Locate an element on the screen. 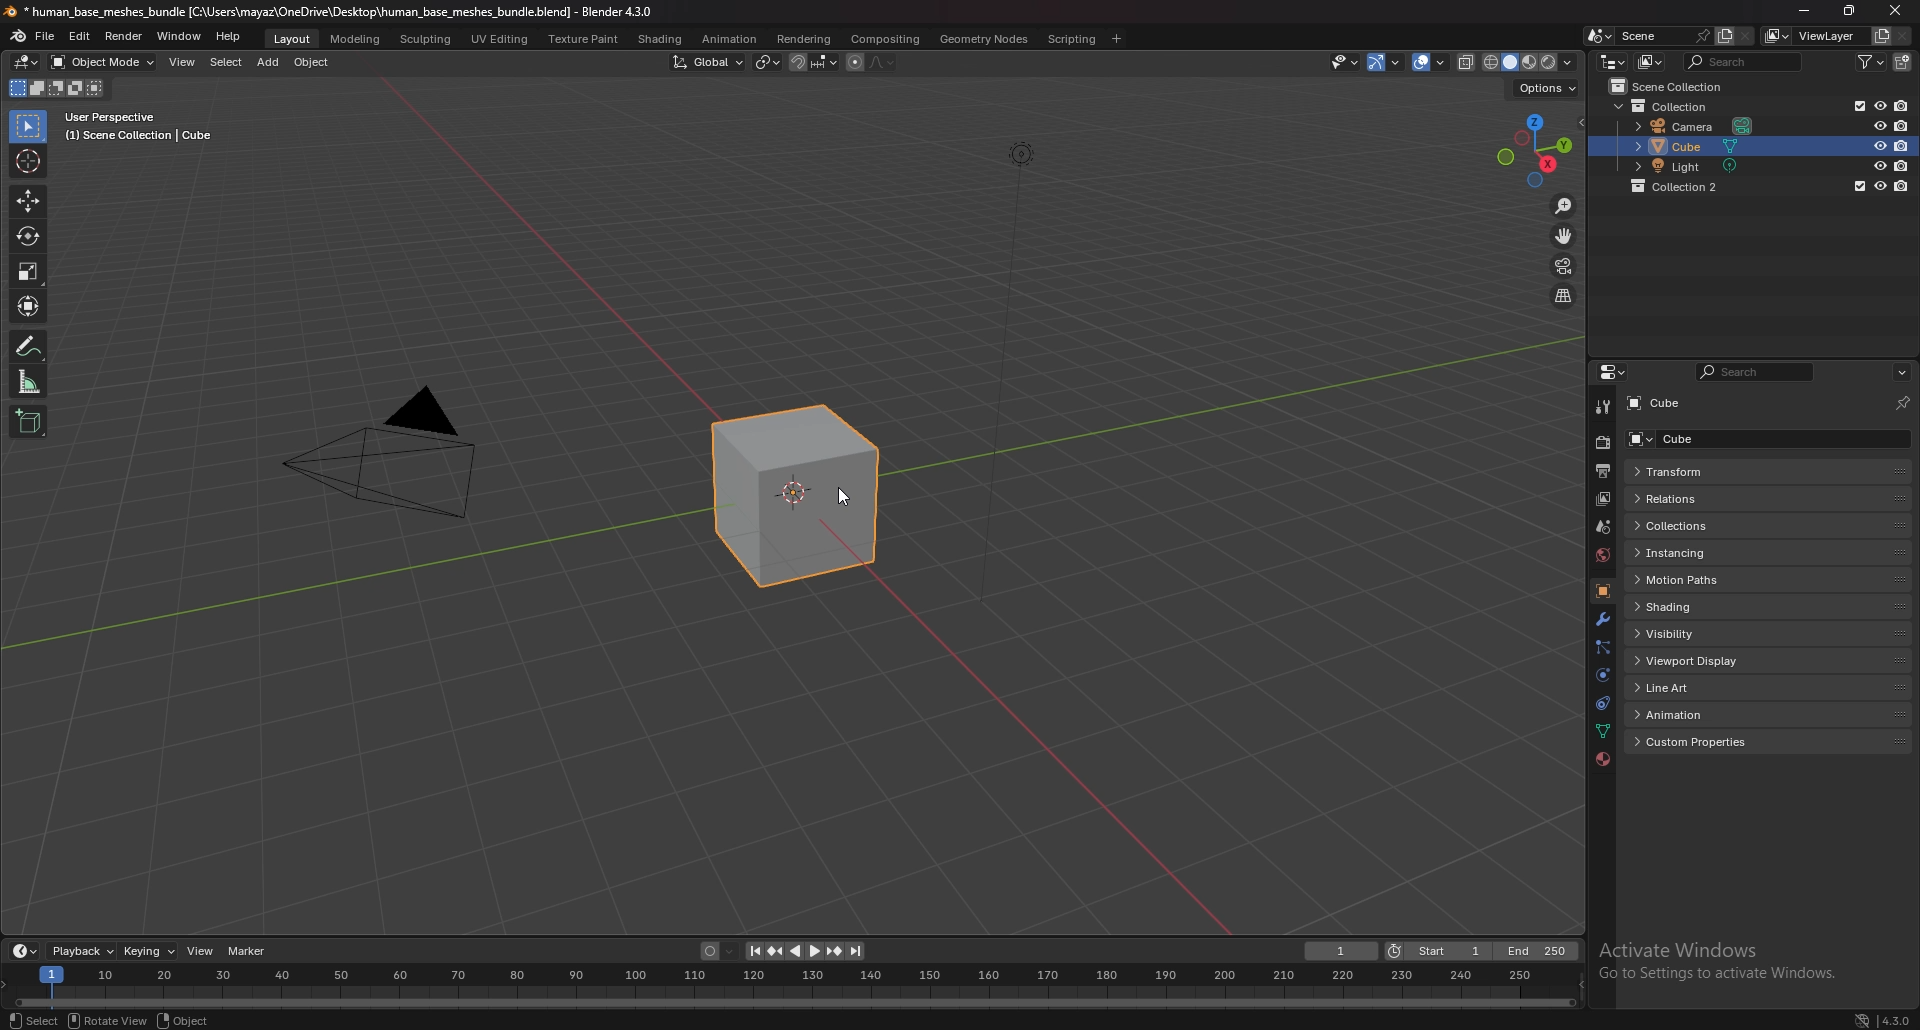  jump to keyframe is located at coordinates (775, 951).